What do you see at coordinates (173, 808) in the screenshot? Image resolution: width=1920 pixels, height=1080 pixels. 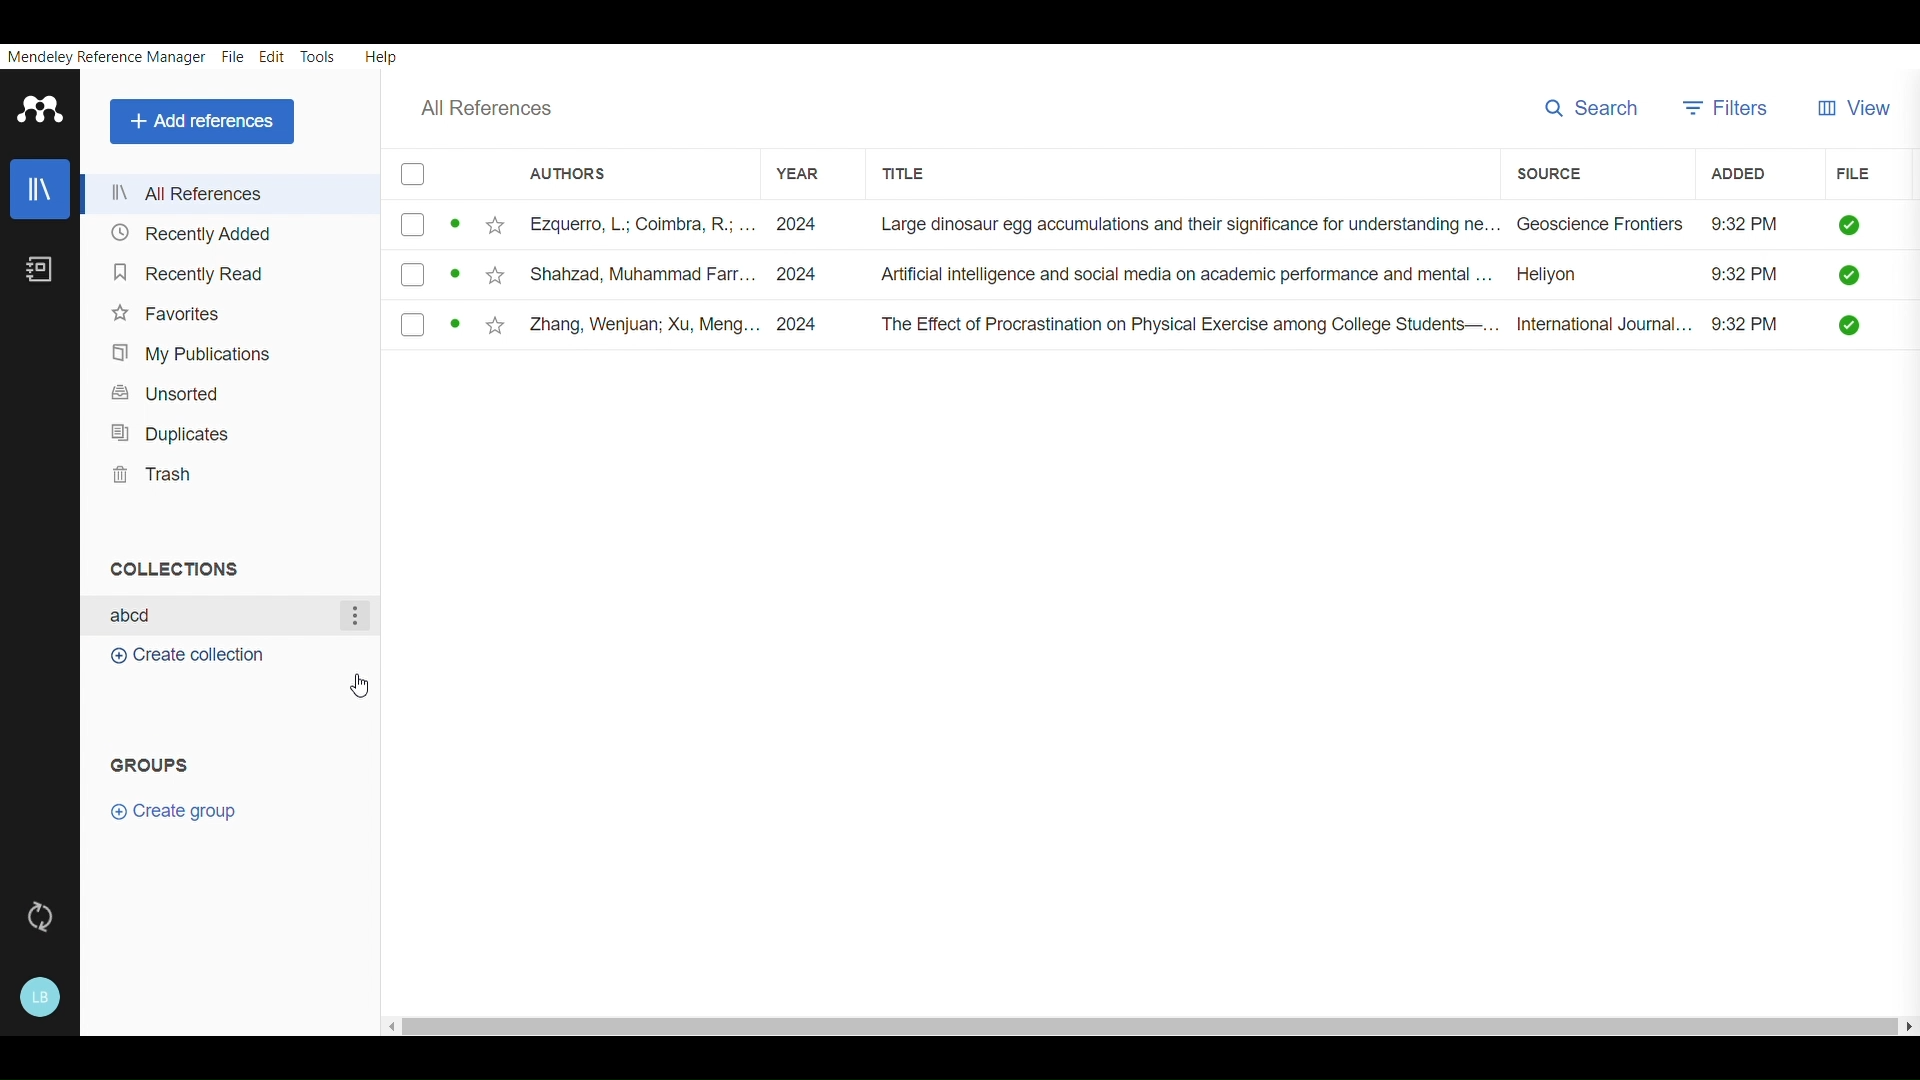 I see `Create group` at bounding box center [173, 808].